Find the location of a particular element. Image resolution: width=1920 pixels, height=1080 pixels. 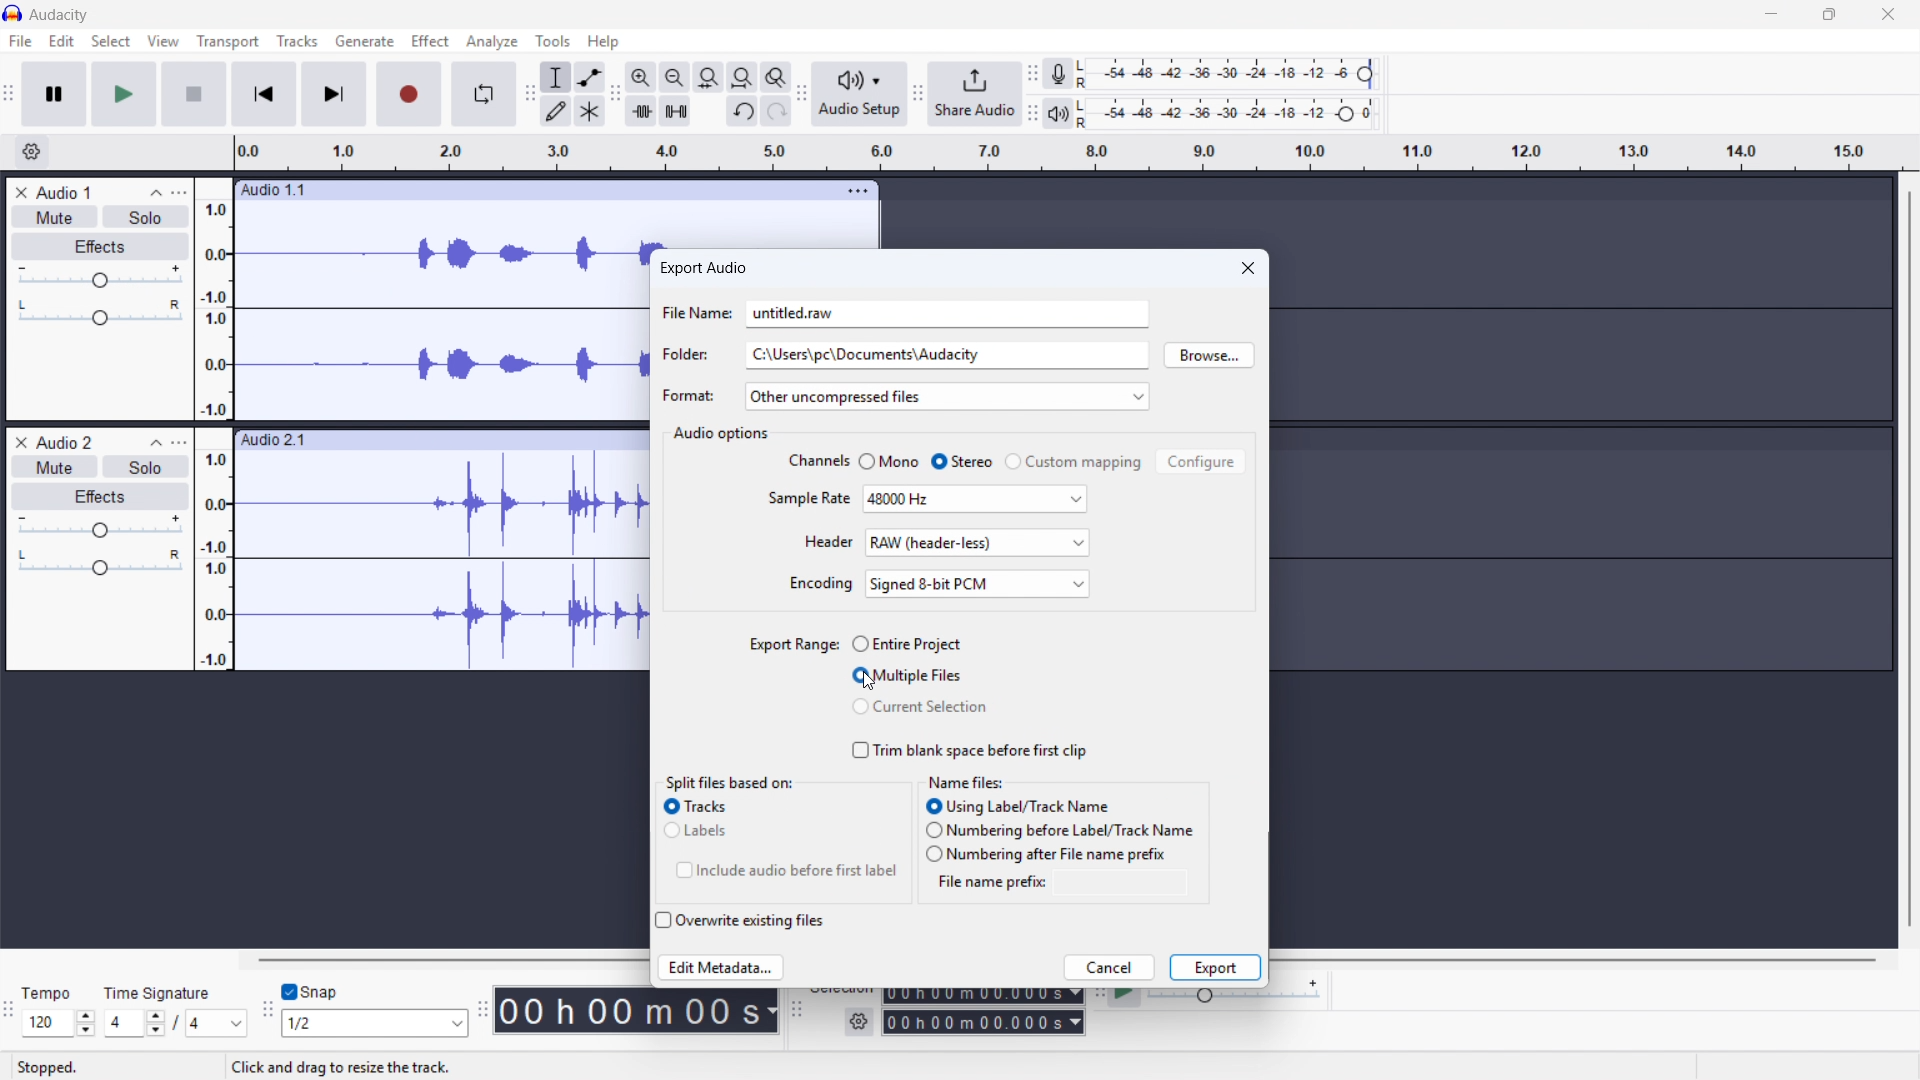

Edit metadata is located at coordinates (722, 969).